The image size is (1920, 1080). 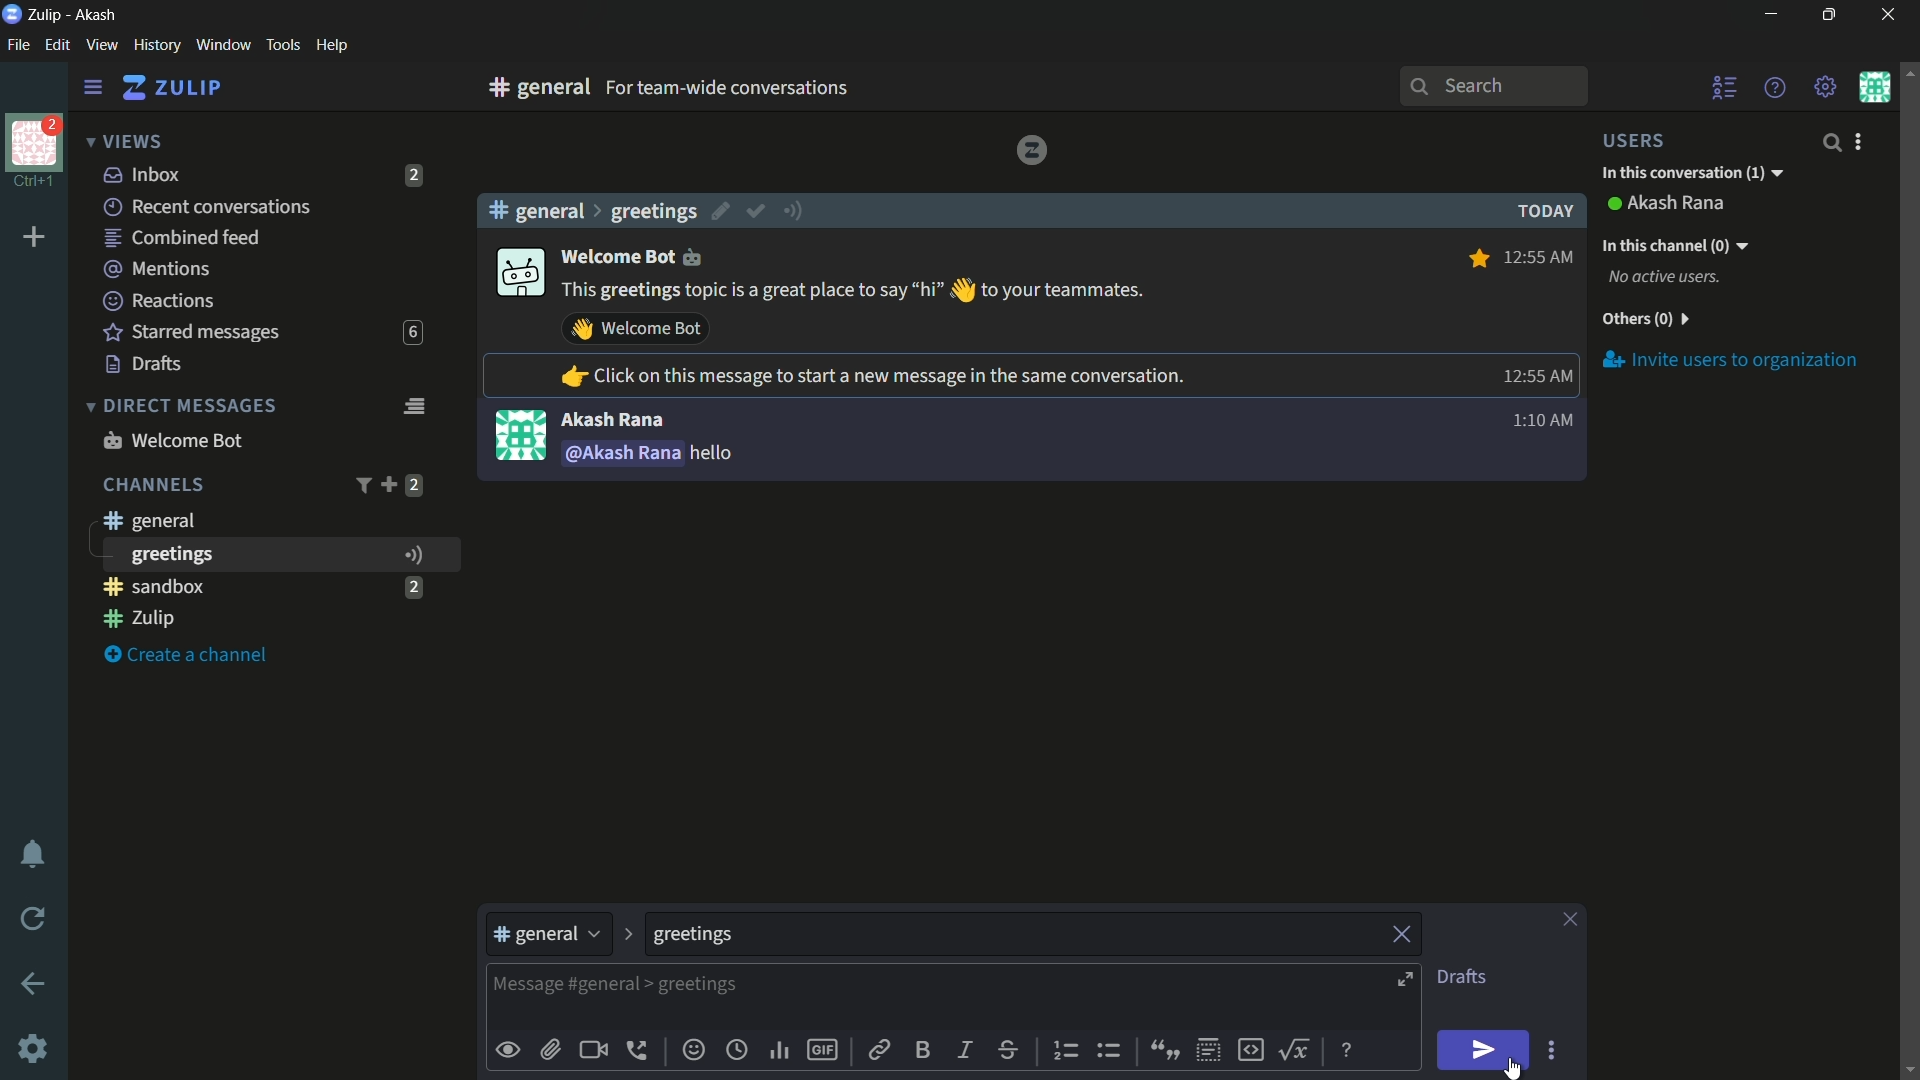 I want to click on sandbox, so click(x=244, y=586).